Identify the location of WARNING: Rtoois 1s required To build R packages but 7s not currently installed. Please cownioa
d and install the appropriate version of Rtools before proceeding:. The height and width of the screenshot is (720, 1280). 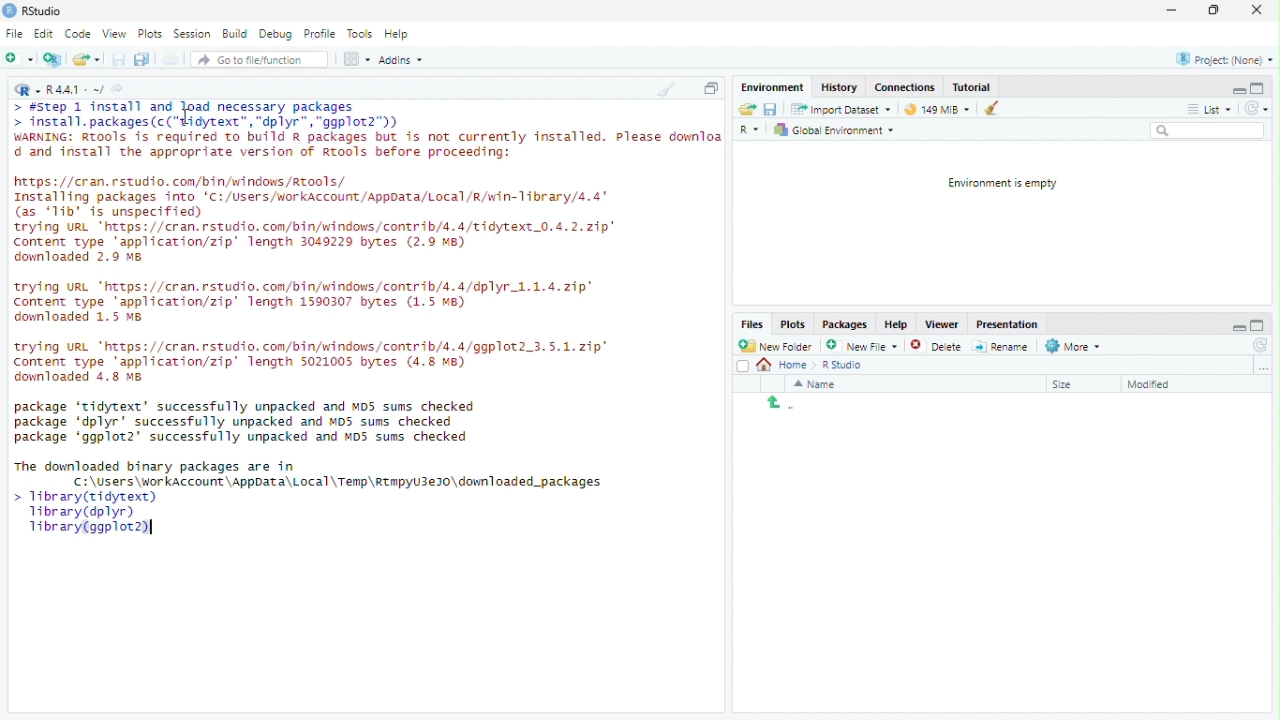
(366, 147).